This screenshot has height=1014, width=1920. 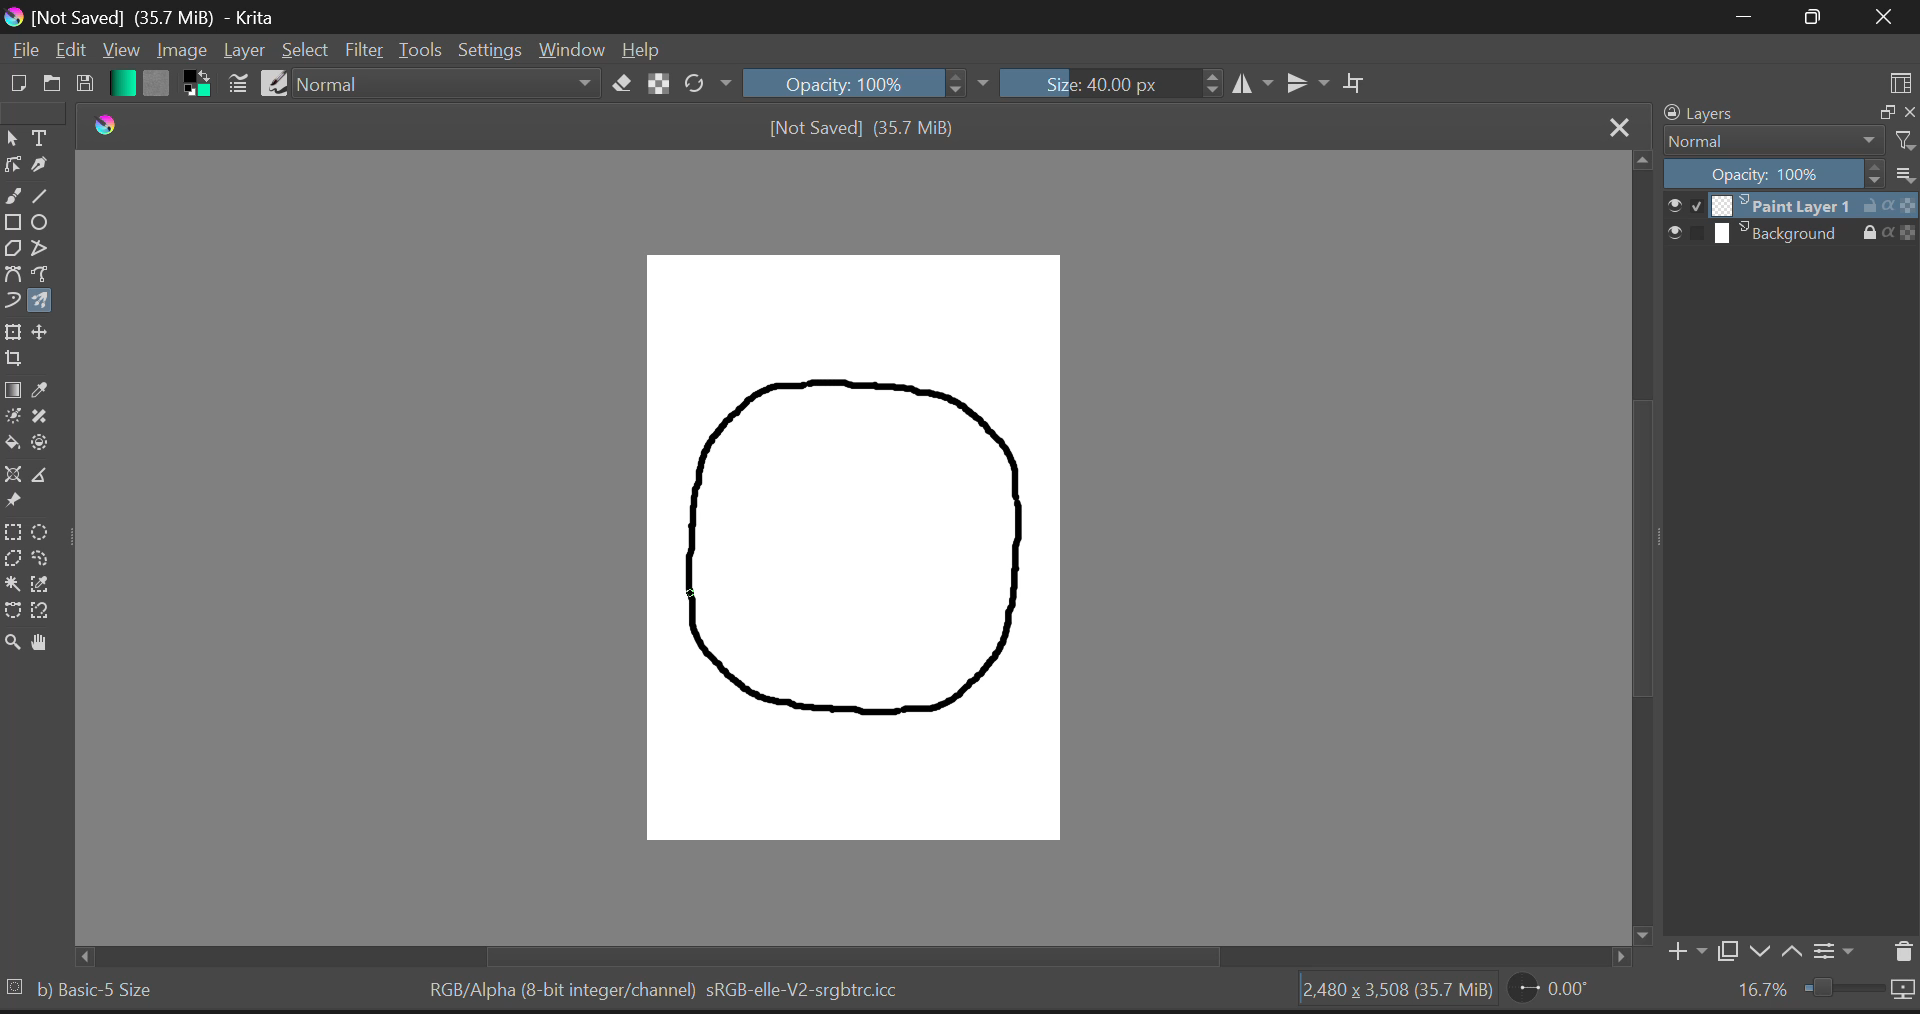 What do you see at coordinates (43, 272) in the screenshot?
I see `Freehand Path Tool` at bounding box center [43, 272].